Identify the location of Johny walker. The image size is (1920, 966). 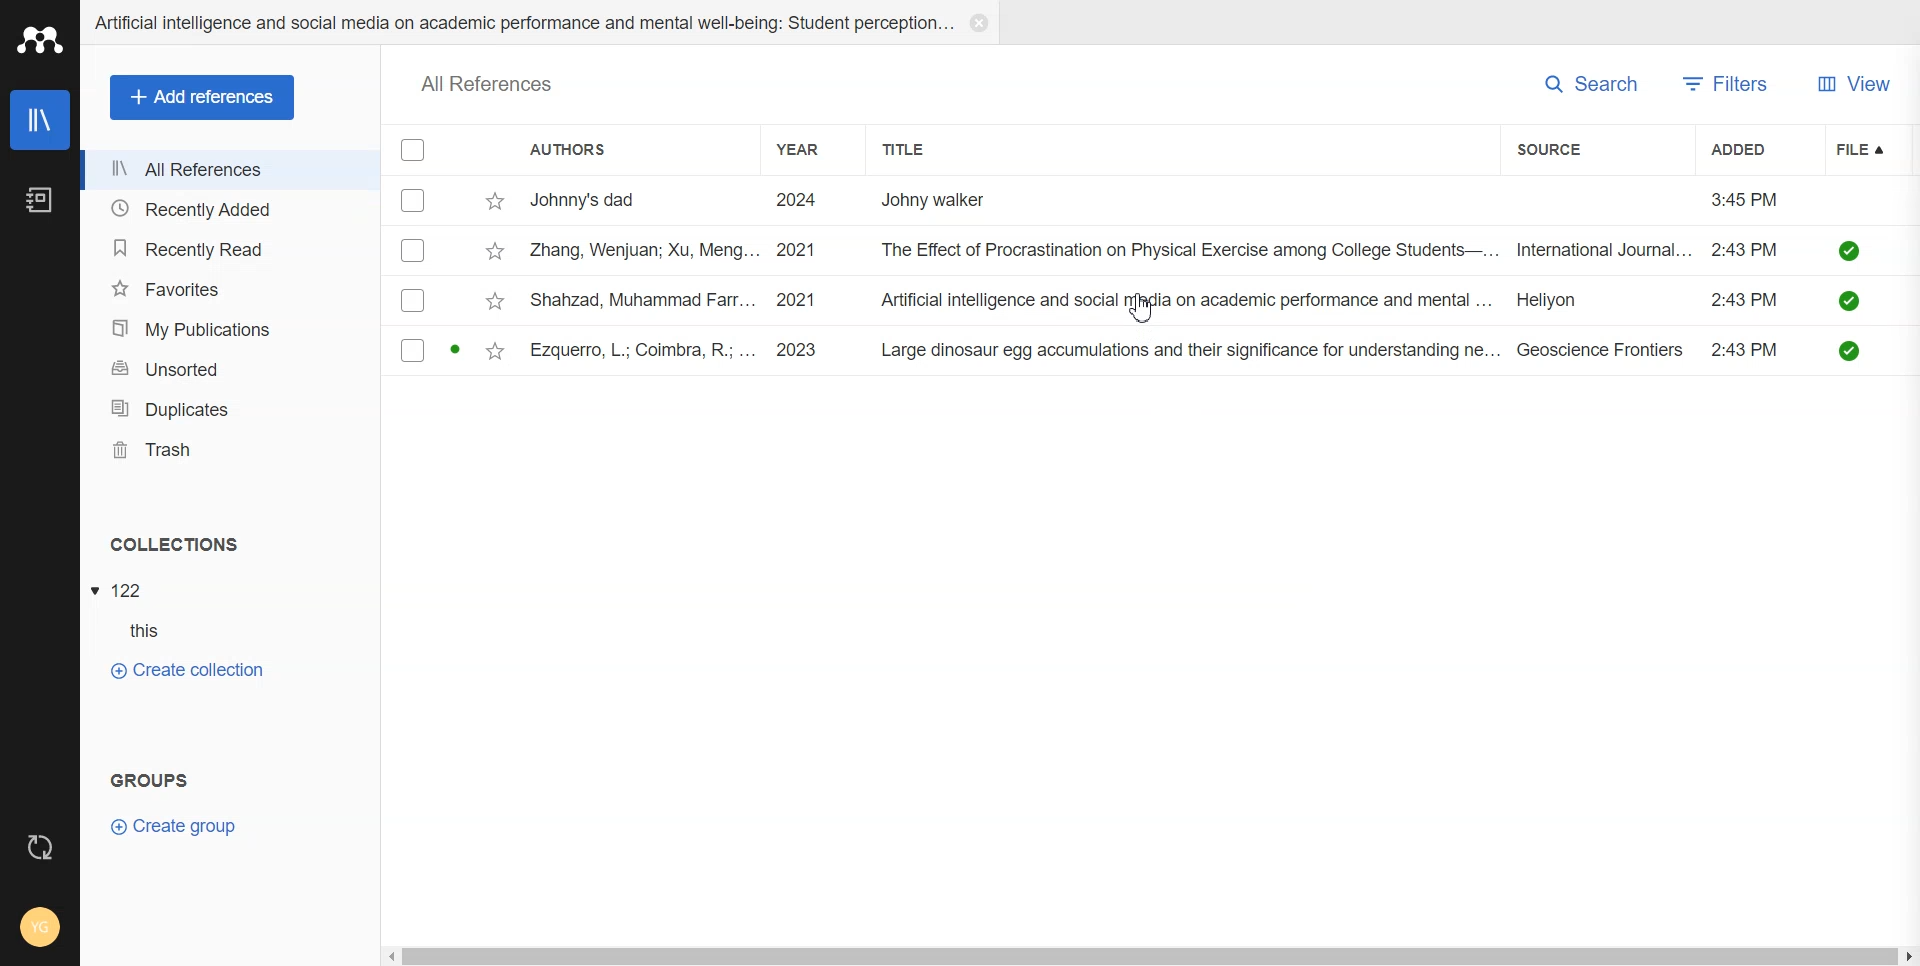
(954, 198).